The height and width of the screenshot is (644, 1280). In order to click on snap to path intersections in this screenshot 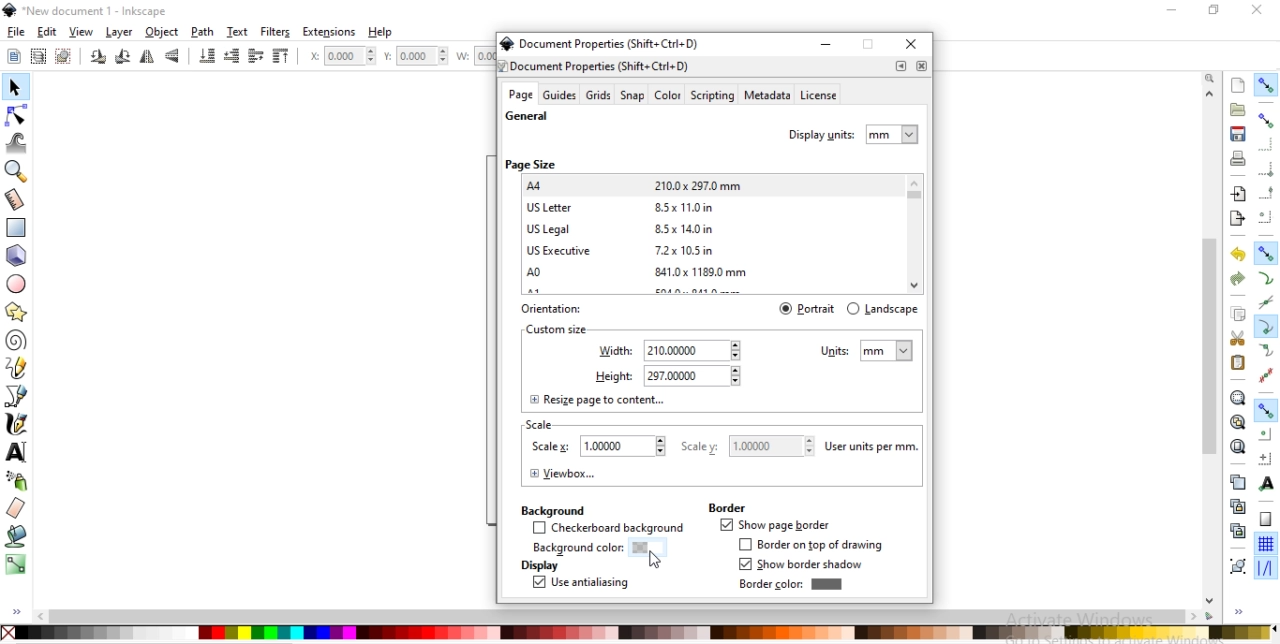, I will do `click(1265, 303)`.